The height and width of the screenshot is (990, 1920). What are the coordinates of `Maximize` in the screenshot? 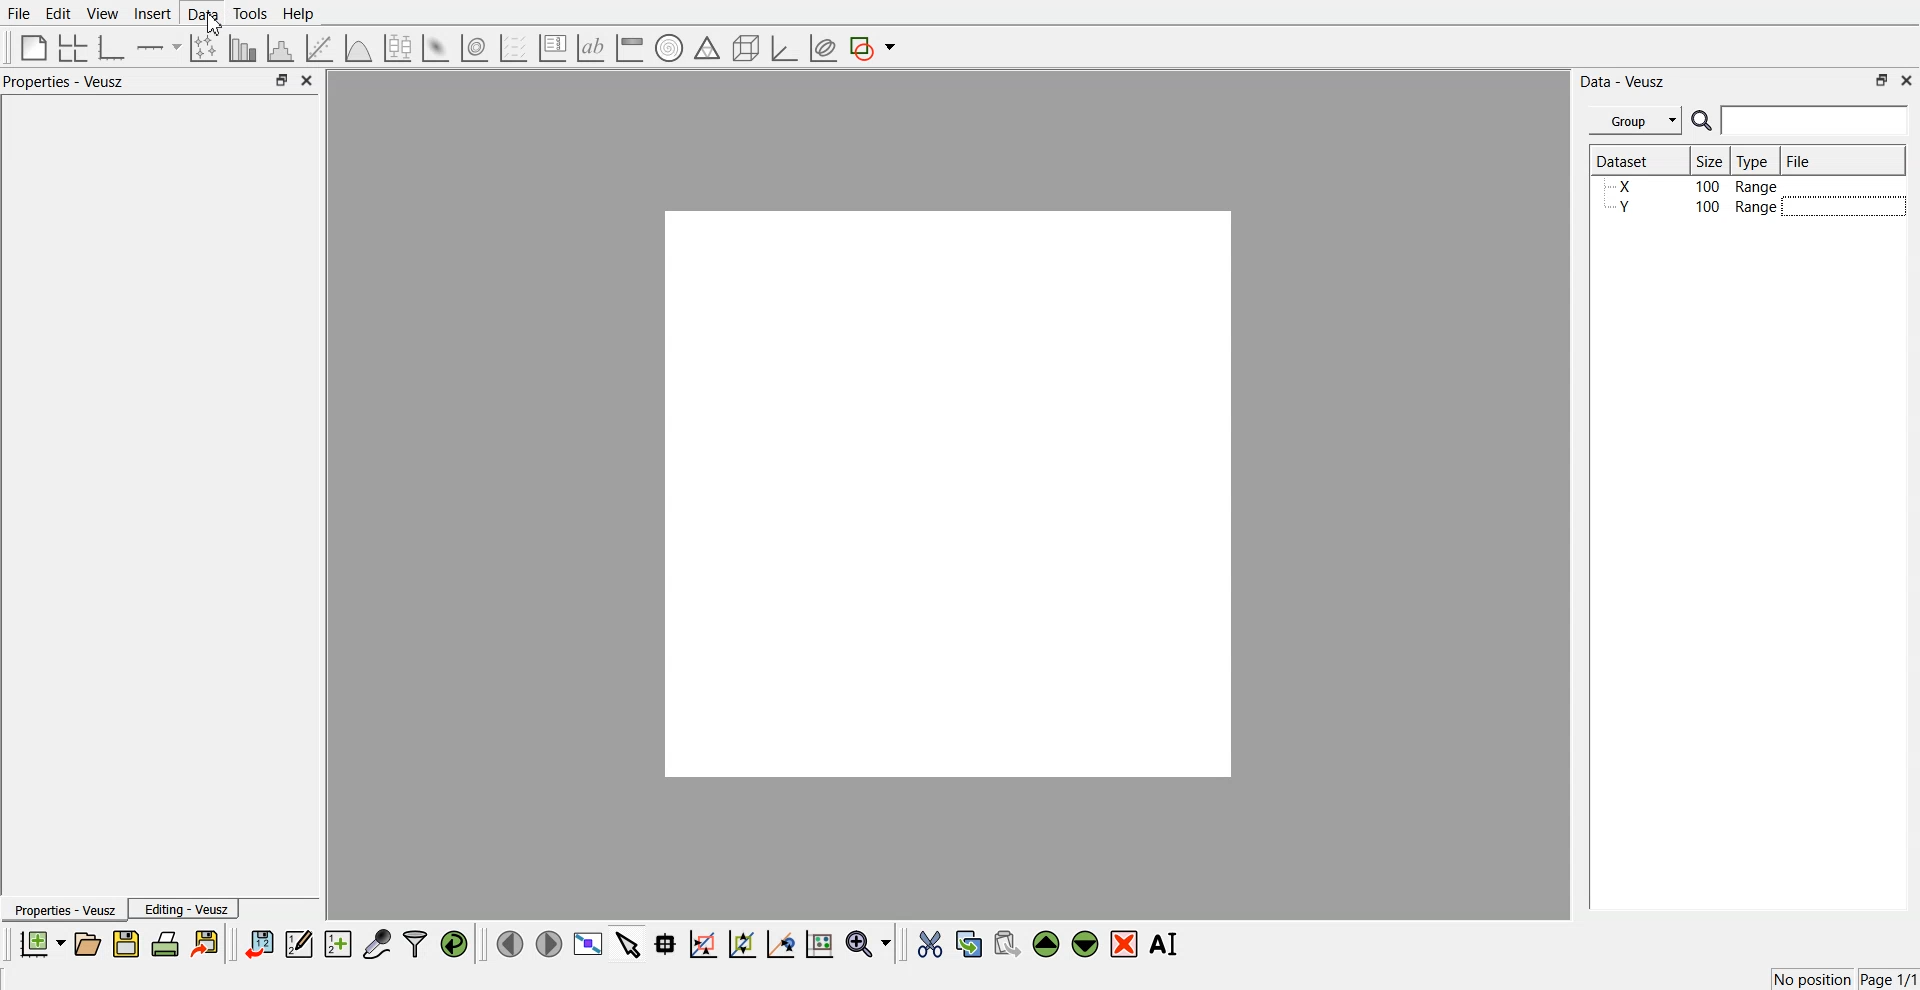 It's located at (1882, 80).